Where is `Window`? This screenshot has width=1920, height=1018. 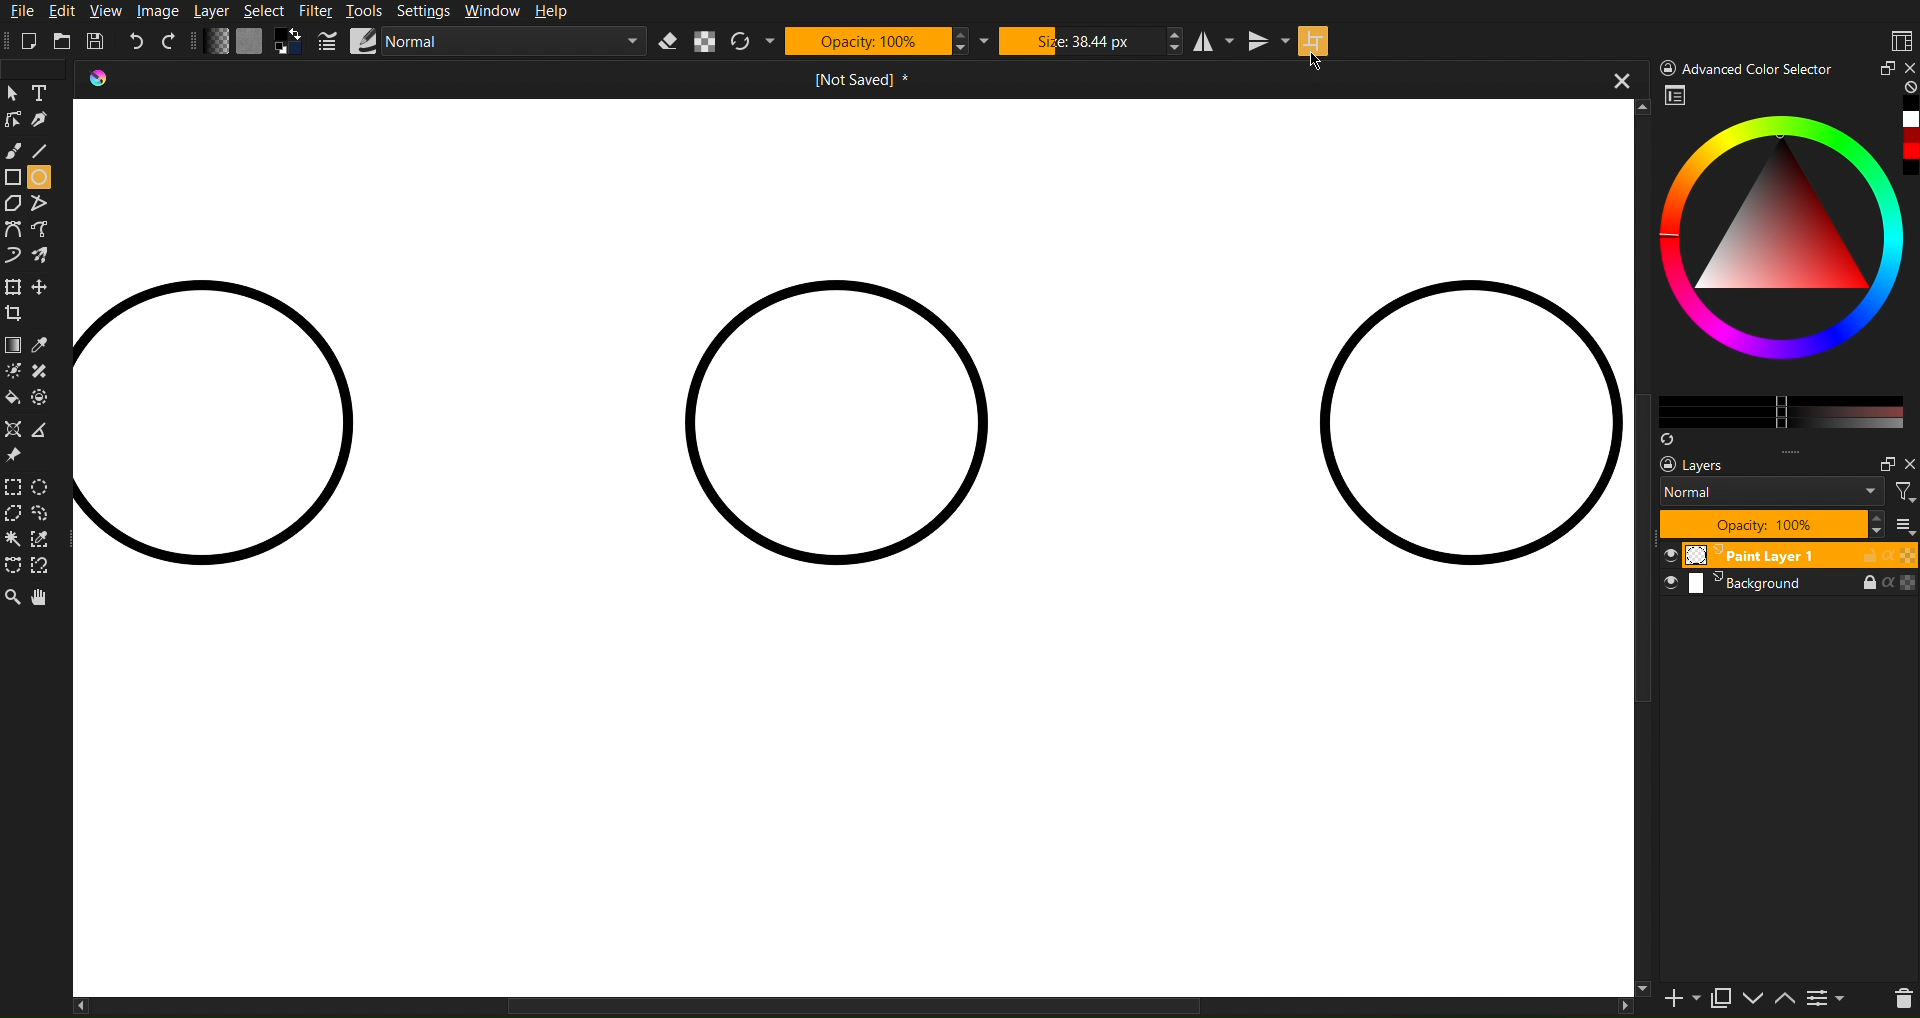
Window is located at coordinates (495, 9).